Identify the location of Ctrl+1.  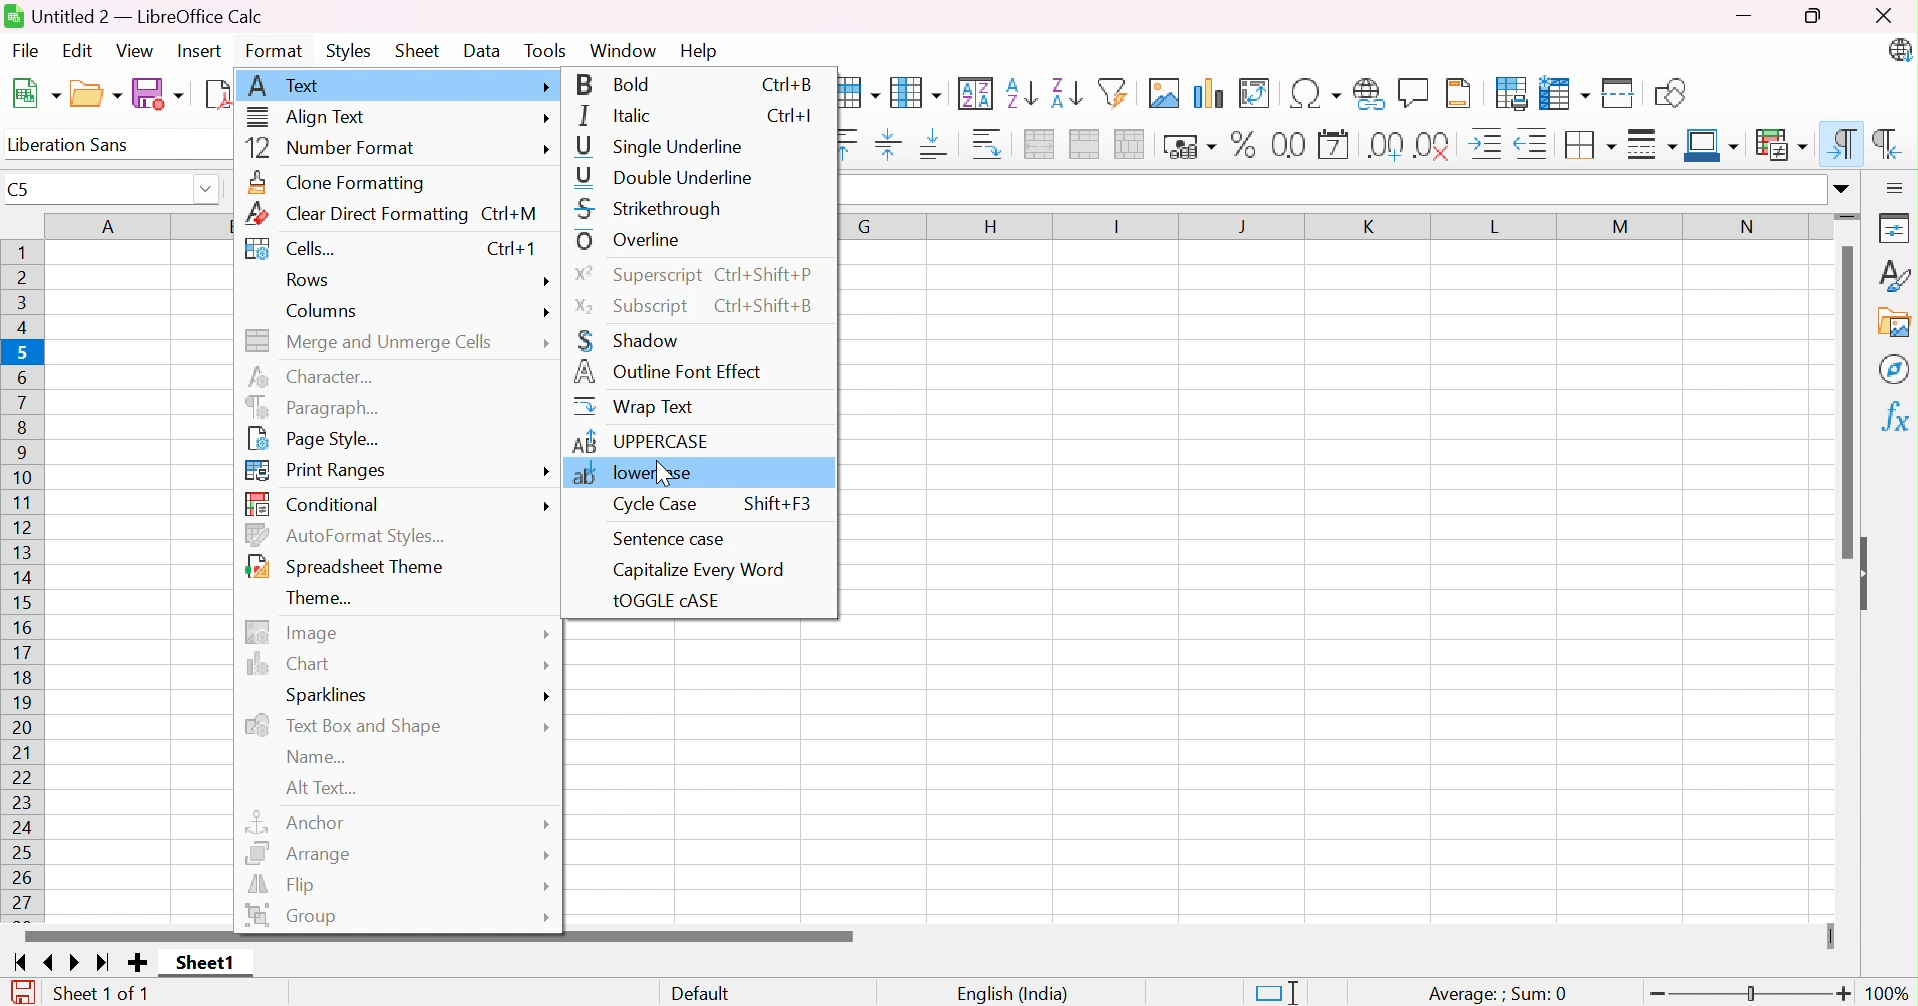
(511, 250).